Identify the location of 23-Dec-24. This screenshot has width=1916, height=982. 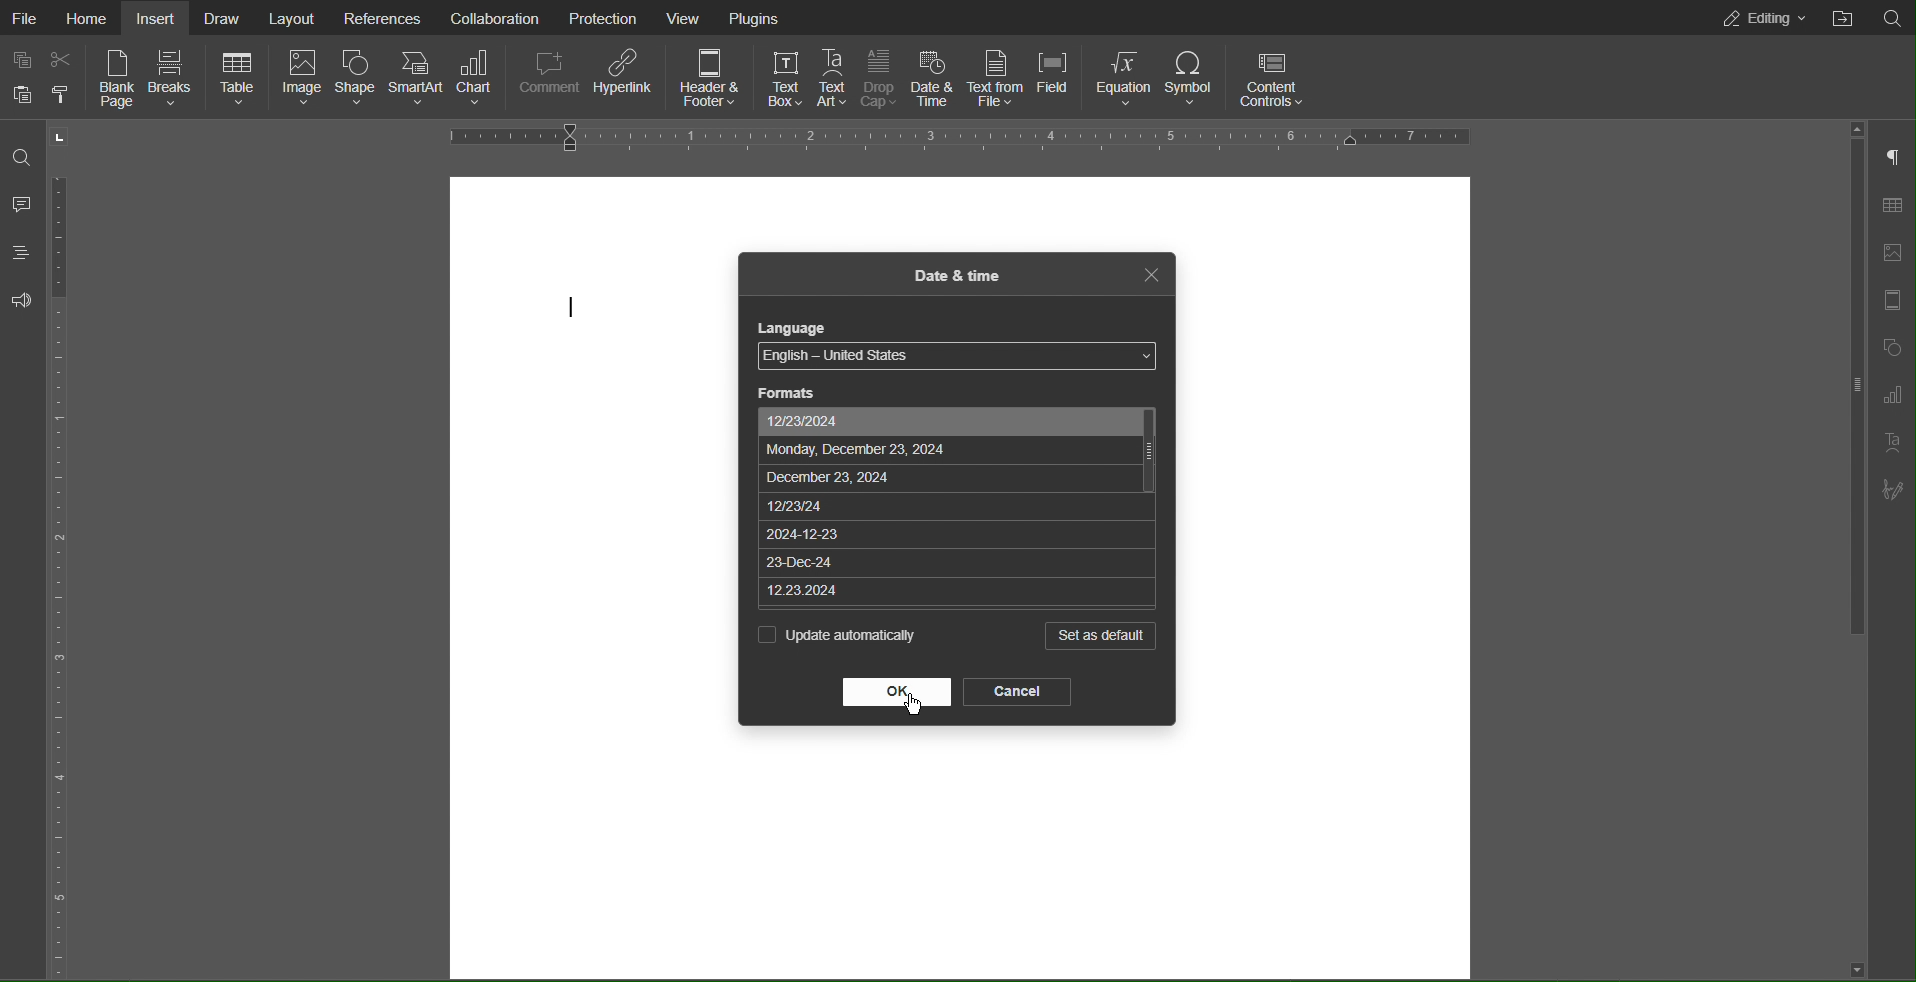
(953, 560).